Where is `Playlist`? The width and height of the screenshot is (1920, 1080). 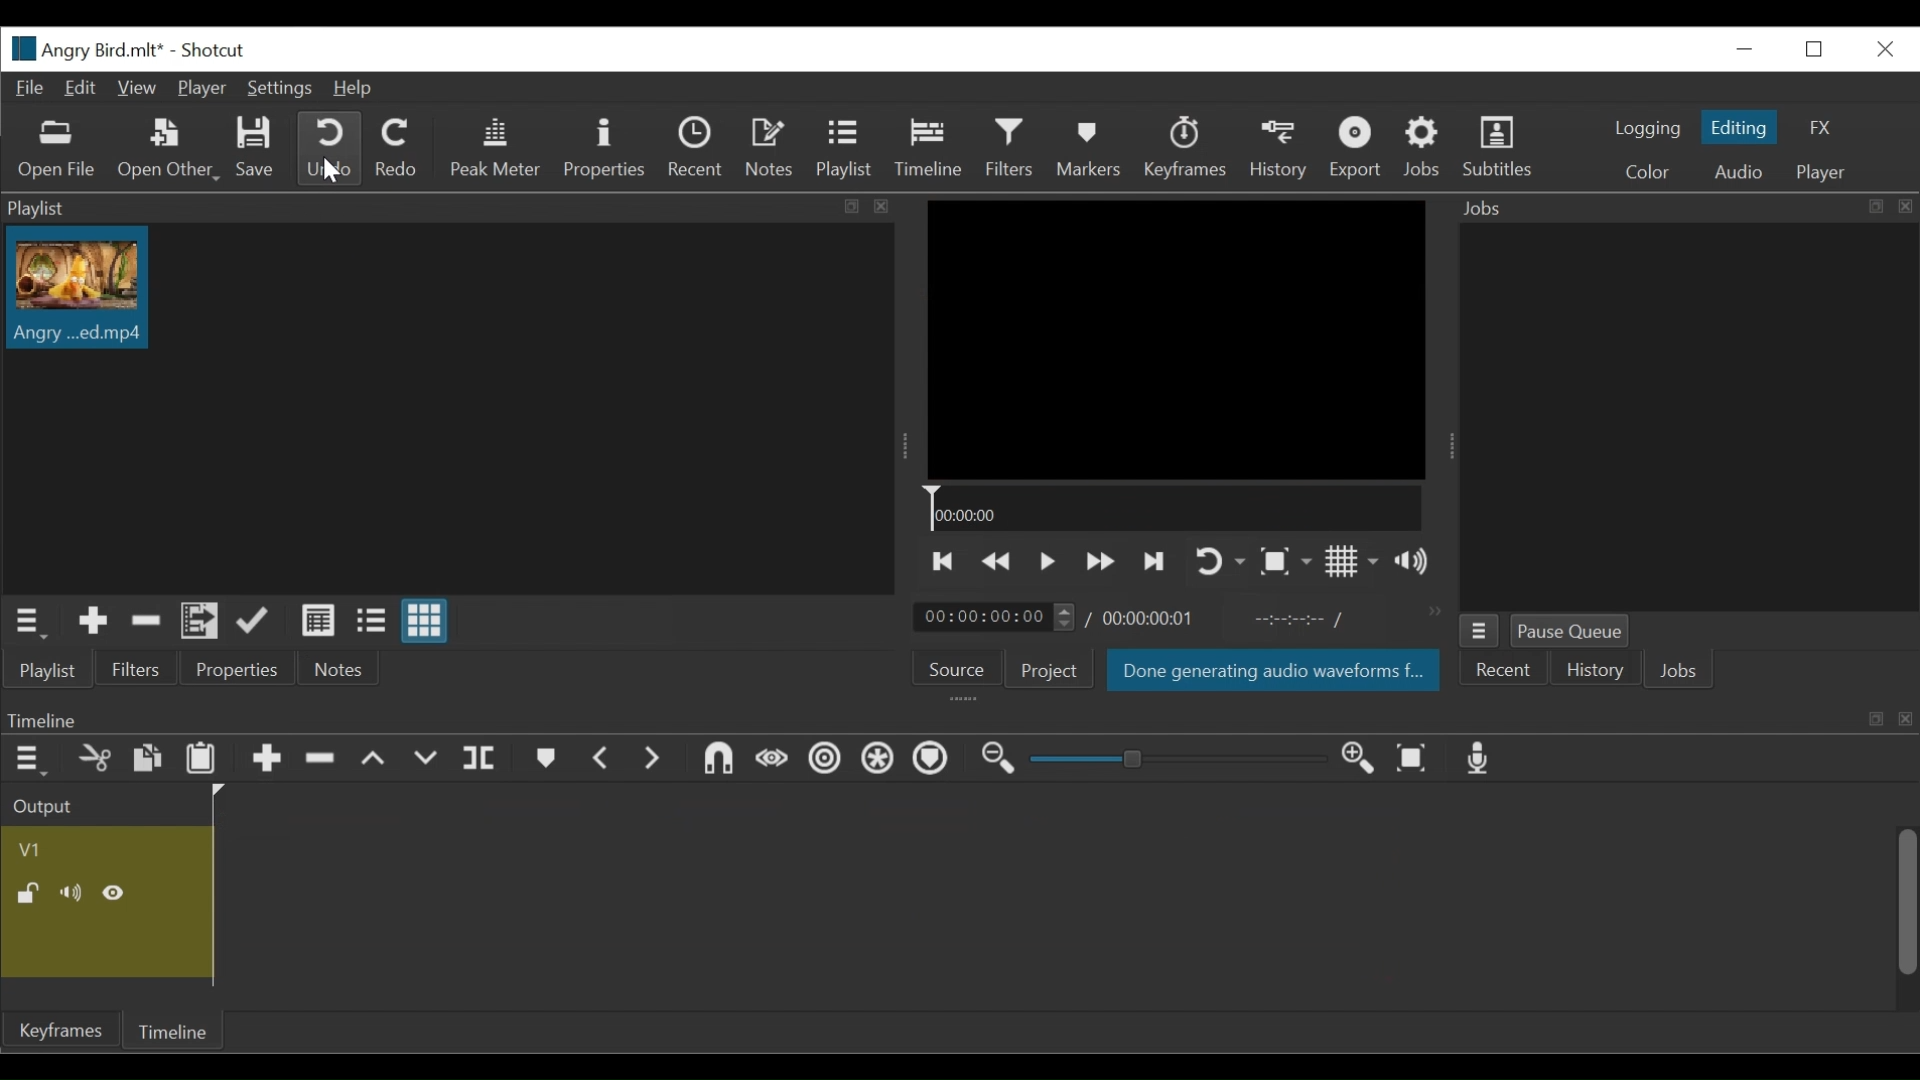 Playlist is located at coordinates (45, 670).